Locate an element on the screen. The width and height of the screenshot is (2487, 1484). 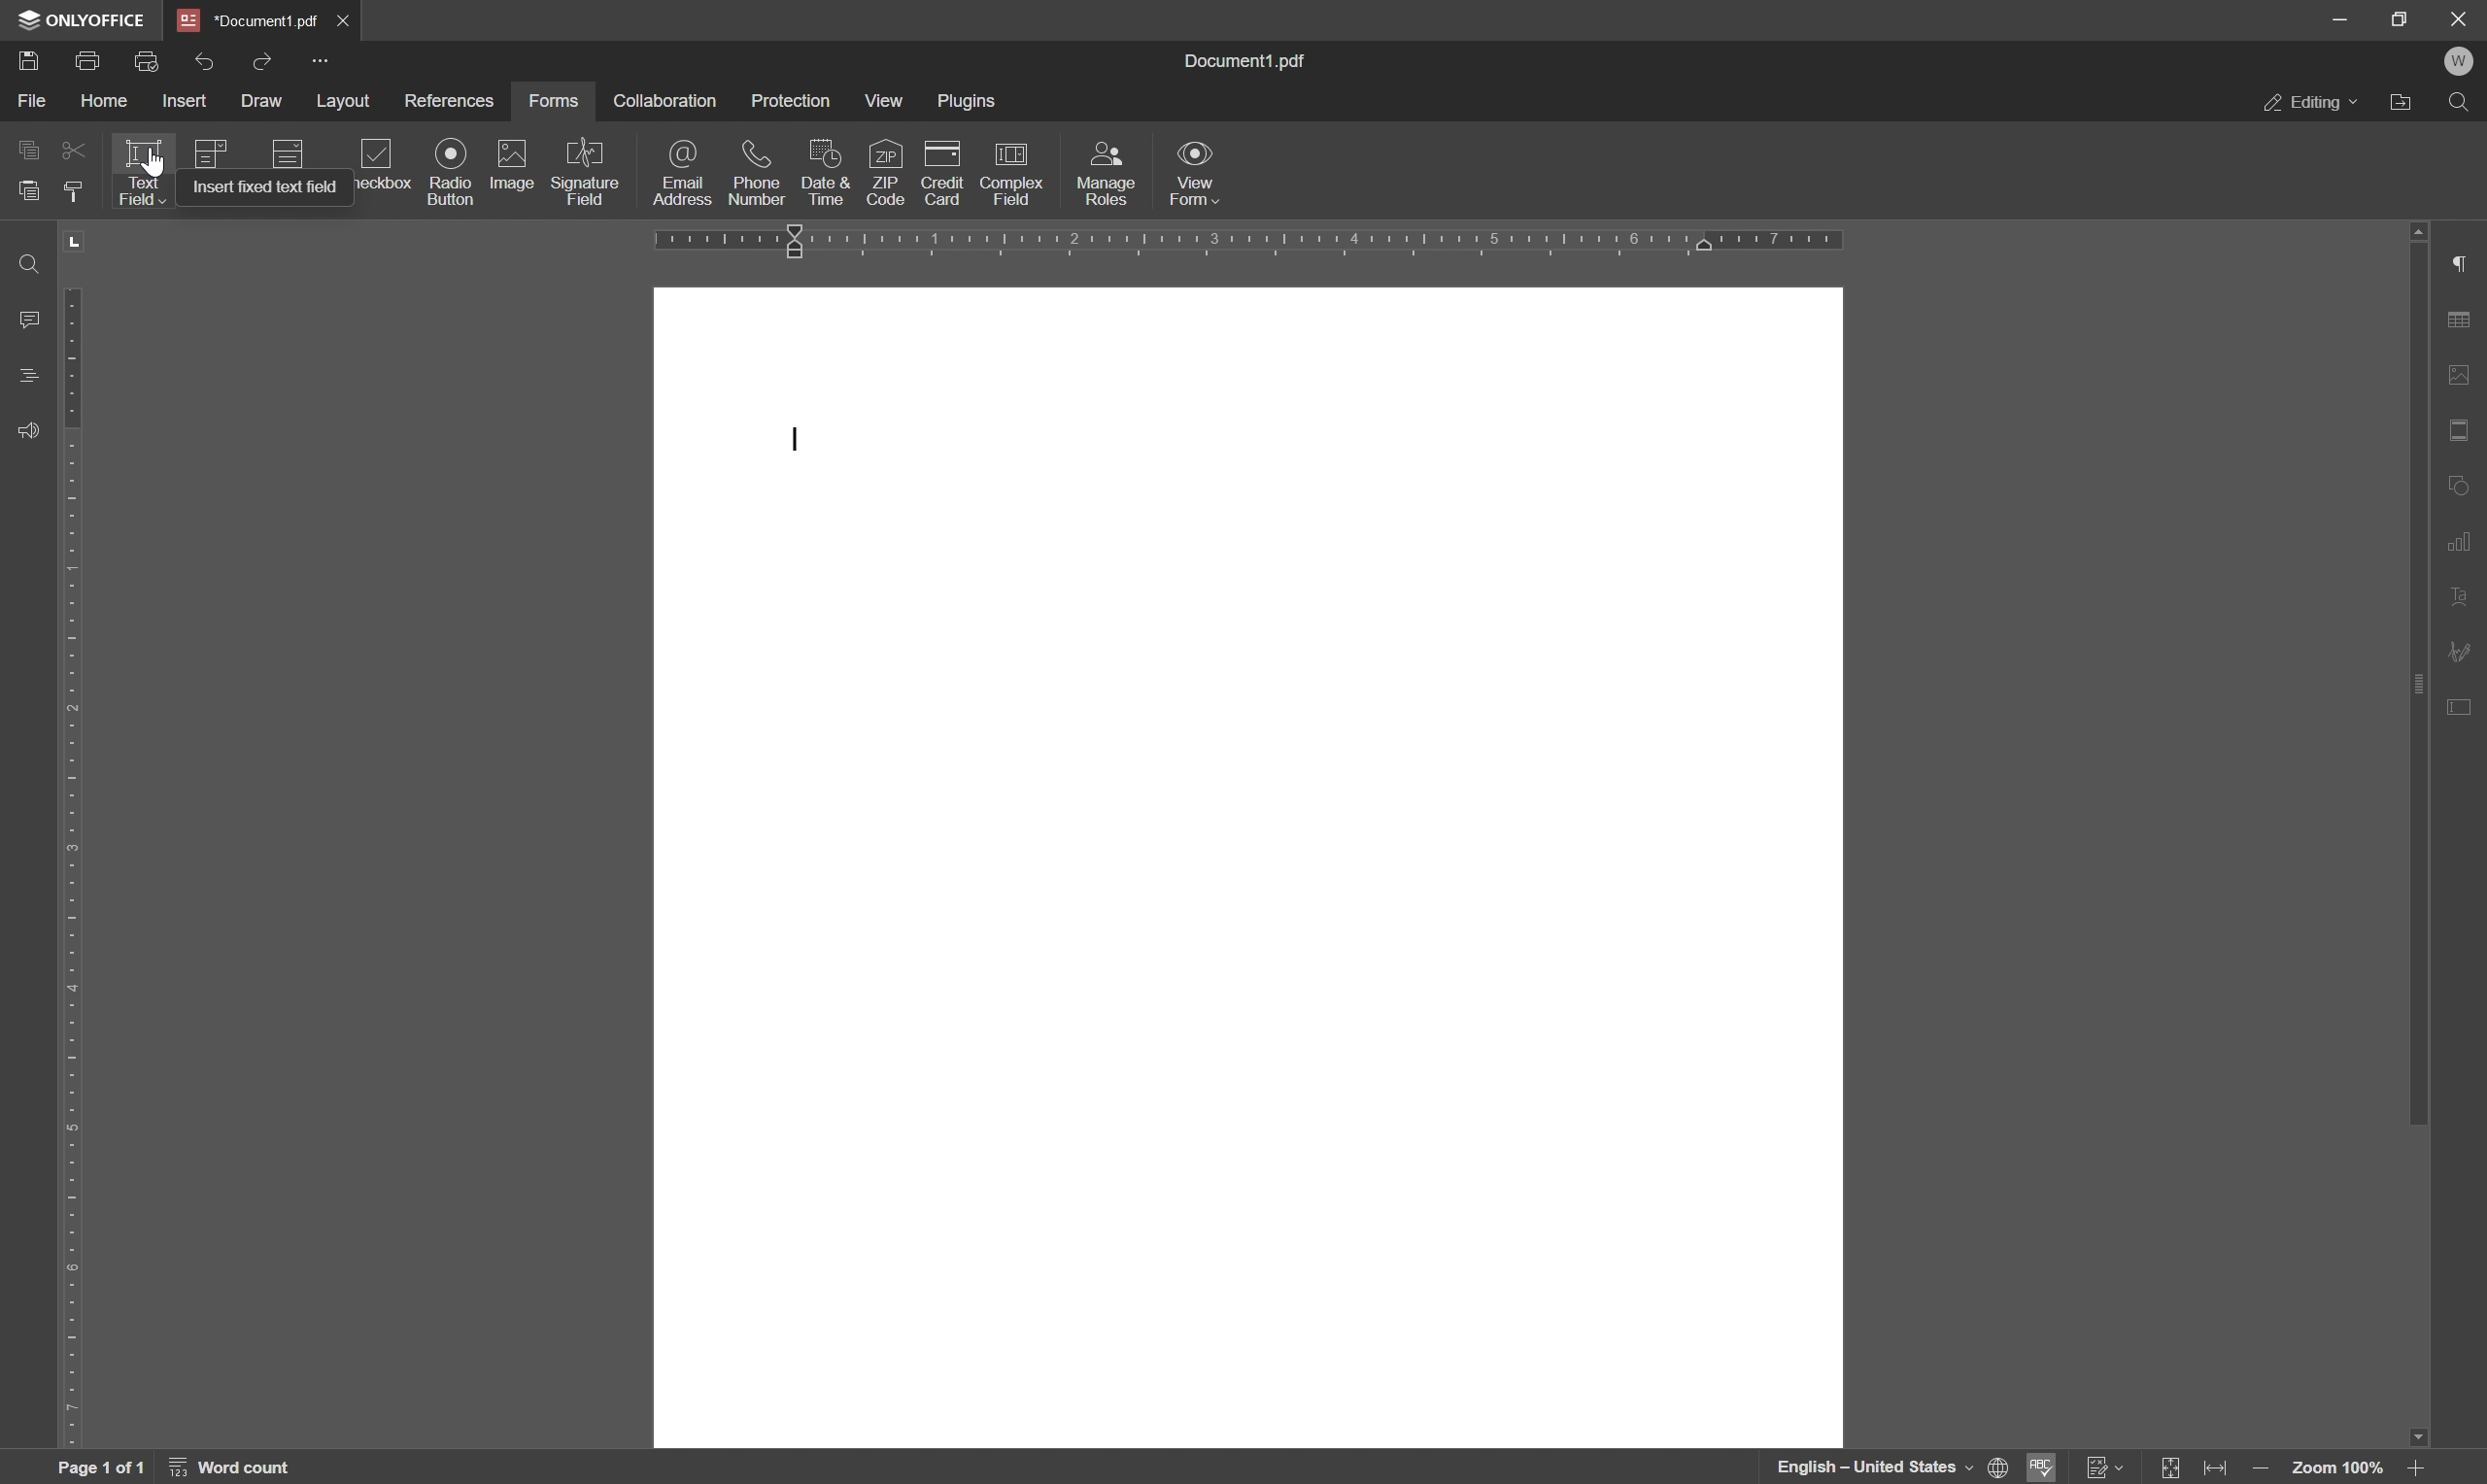
checkbox is located at coordinates (383, 161).